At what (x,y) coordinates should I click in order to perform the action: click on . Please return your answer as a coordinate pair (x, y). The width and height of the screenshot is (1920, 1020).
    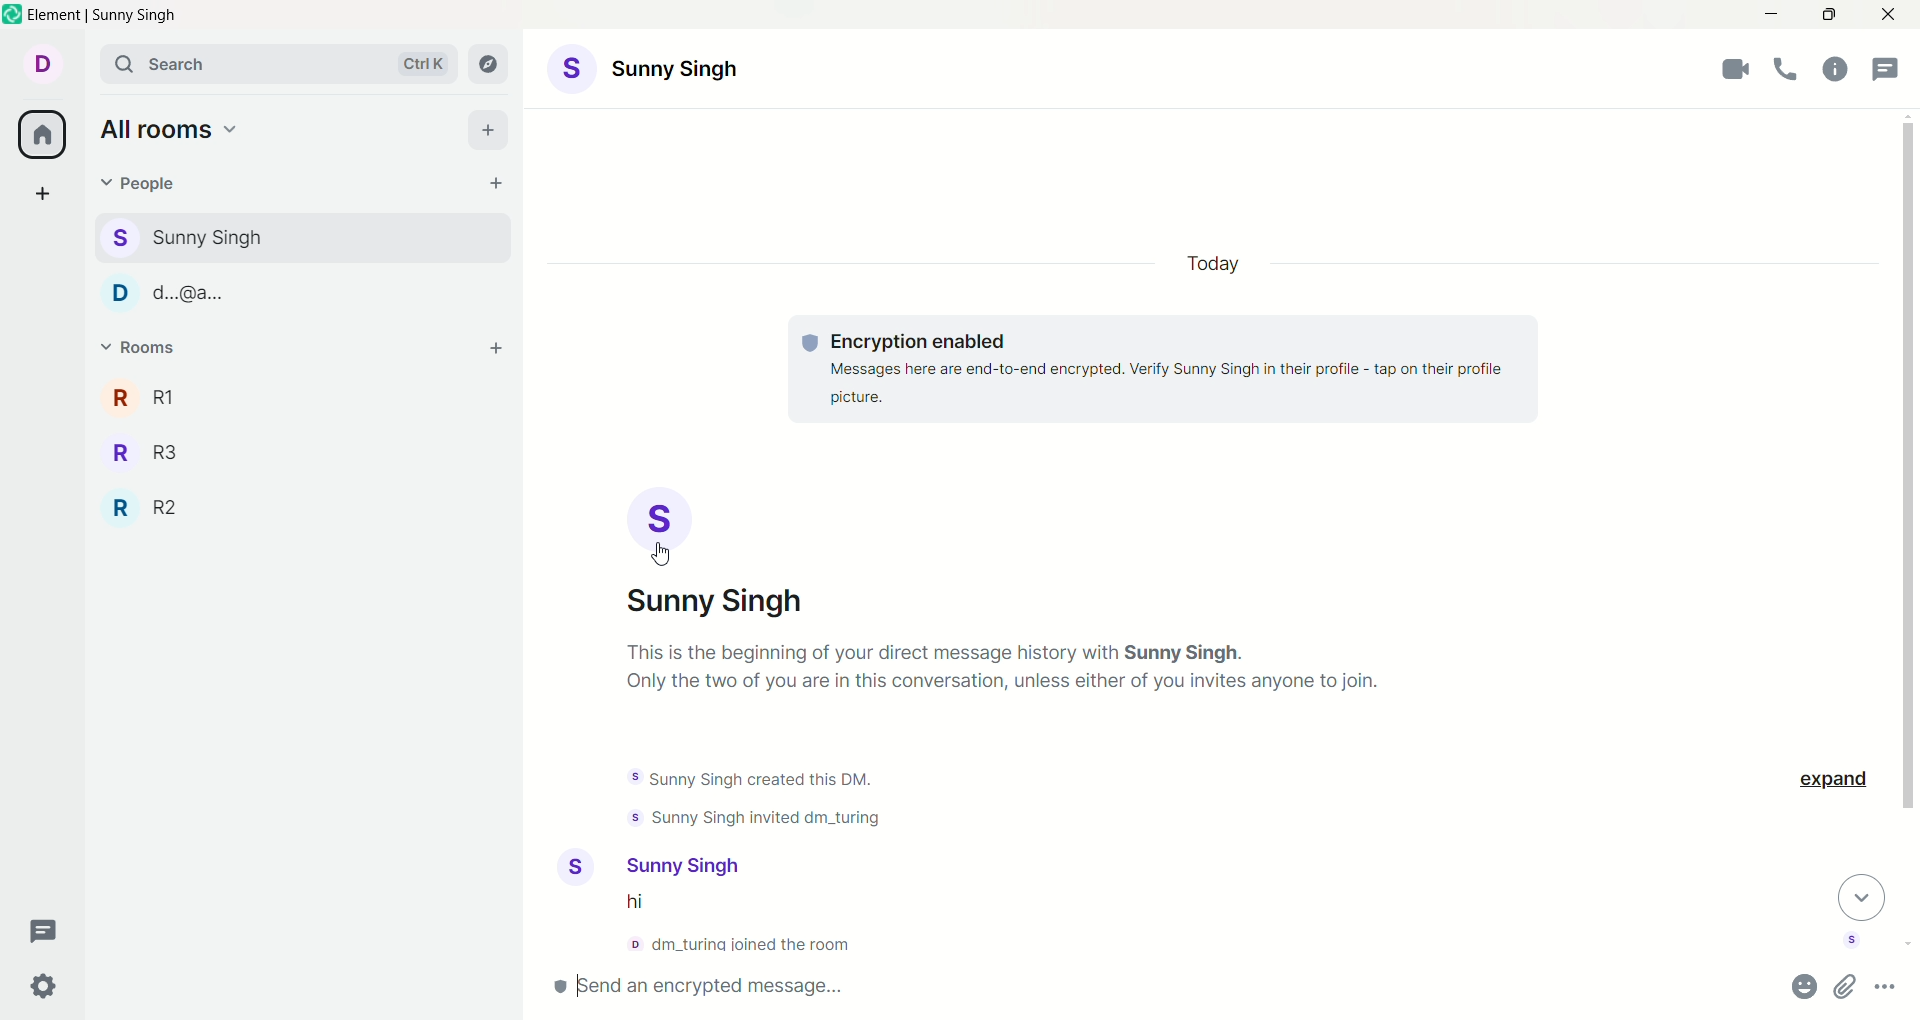
    Looking at the image, I should click on (1169, 369).